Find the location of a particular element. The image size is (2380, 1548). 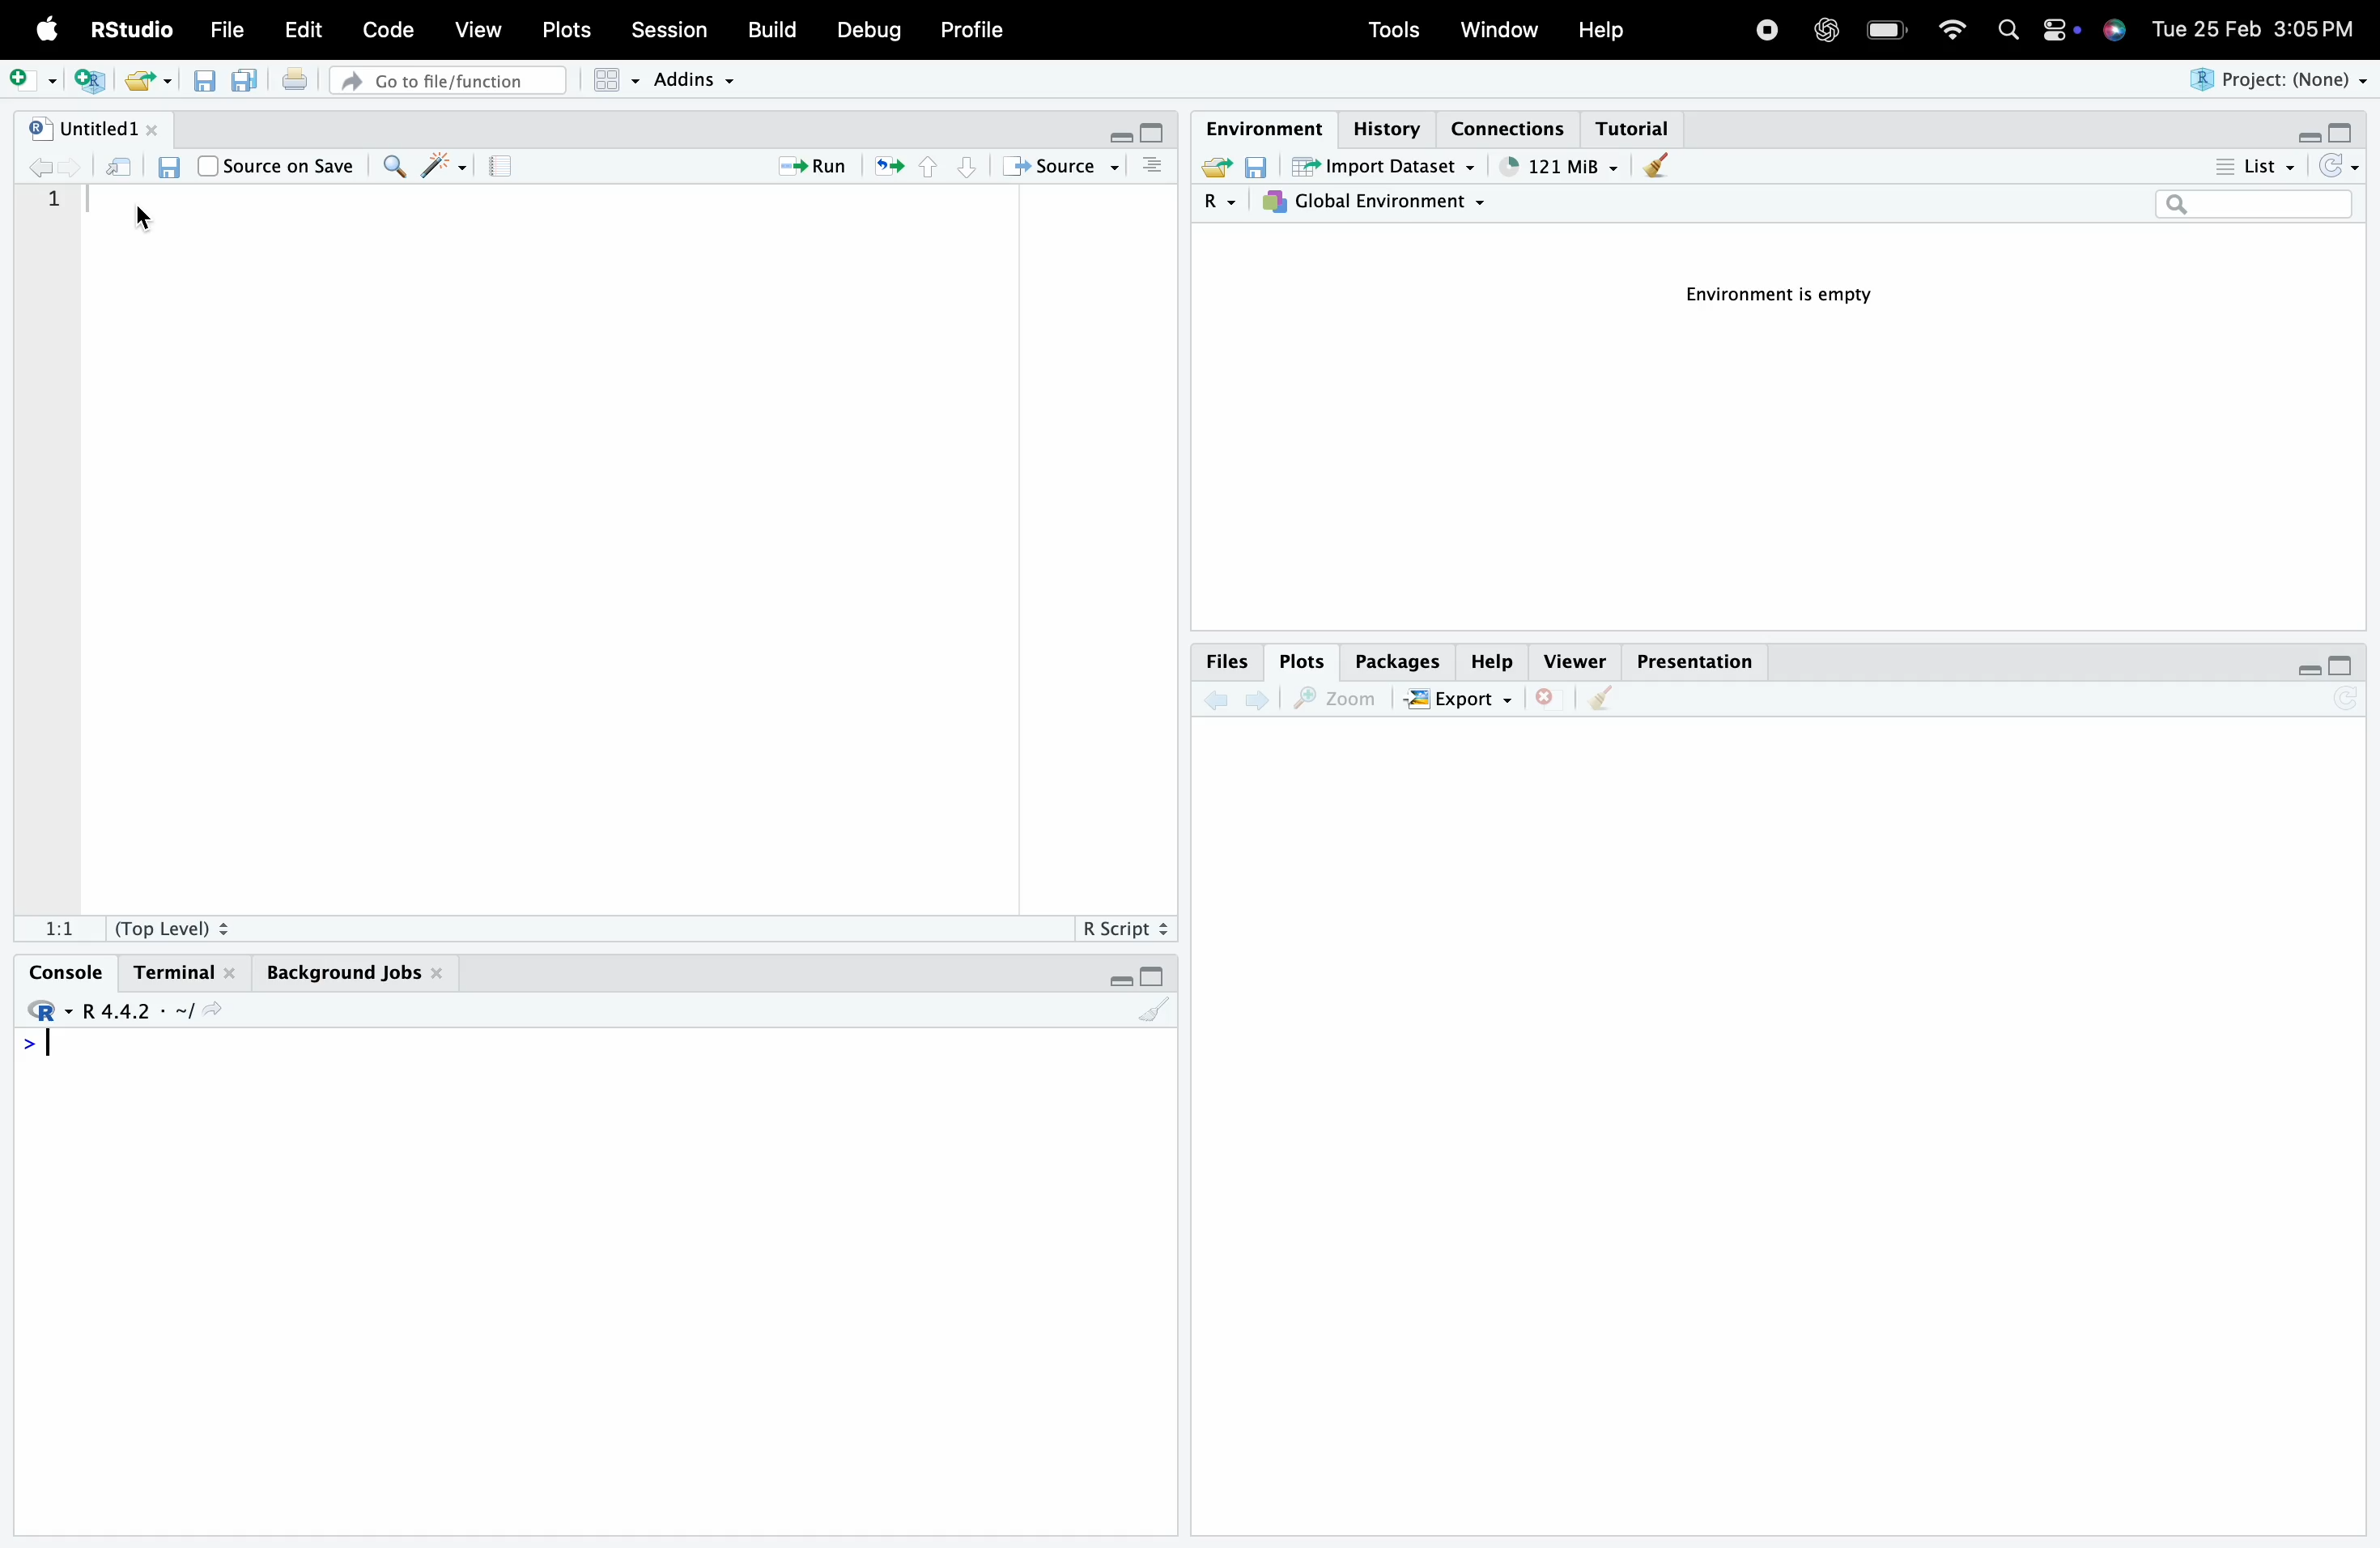

Prompt cursor is located at coordinates (27, 1049).